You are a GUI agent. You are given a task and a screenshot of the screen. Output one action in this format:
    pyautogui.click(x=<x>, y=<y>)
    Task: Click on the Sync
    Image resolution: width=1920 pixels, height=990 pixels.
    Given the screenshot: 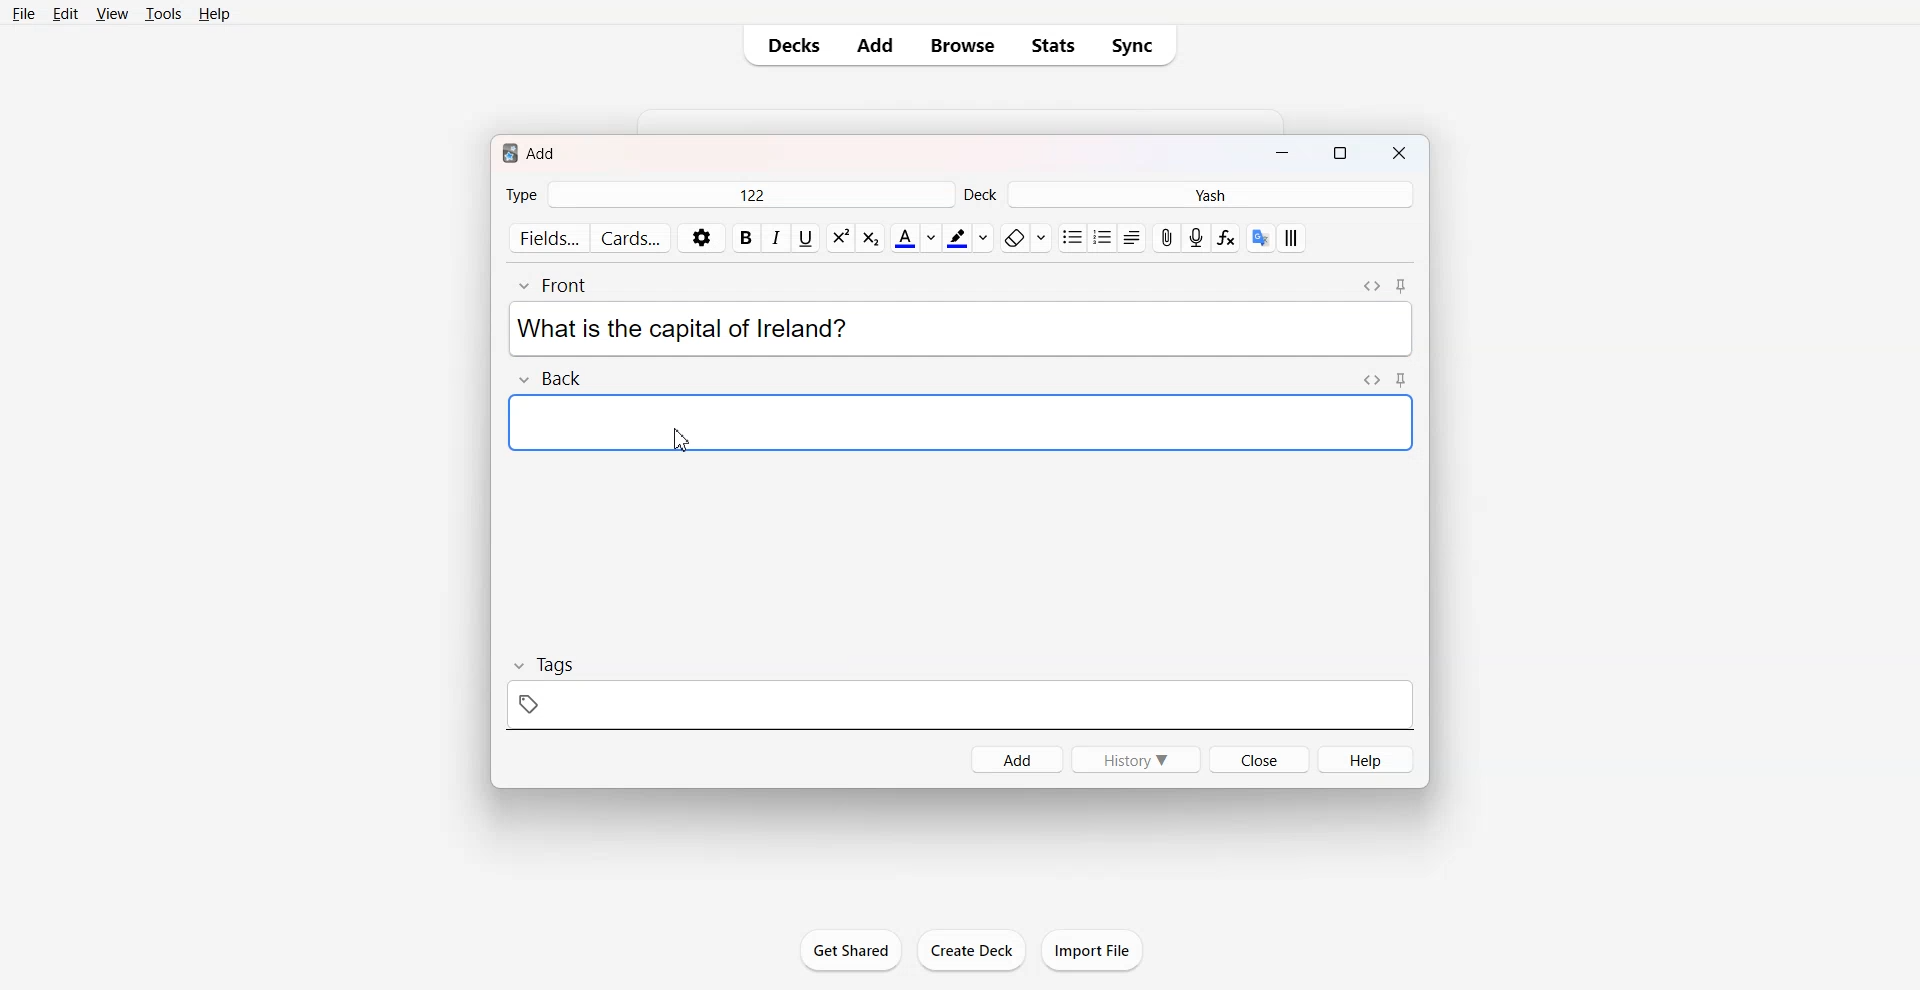 What is the action you would take?
    pyautogui.click(x=1138, y=45)
    